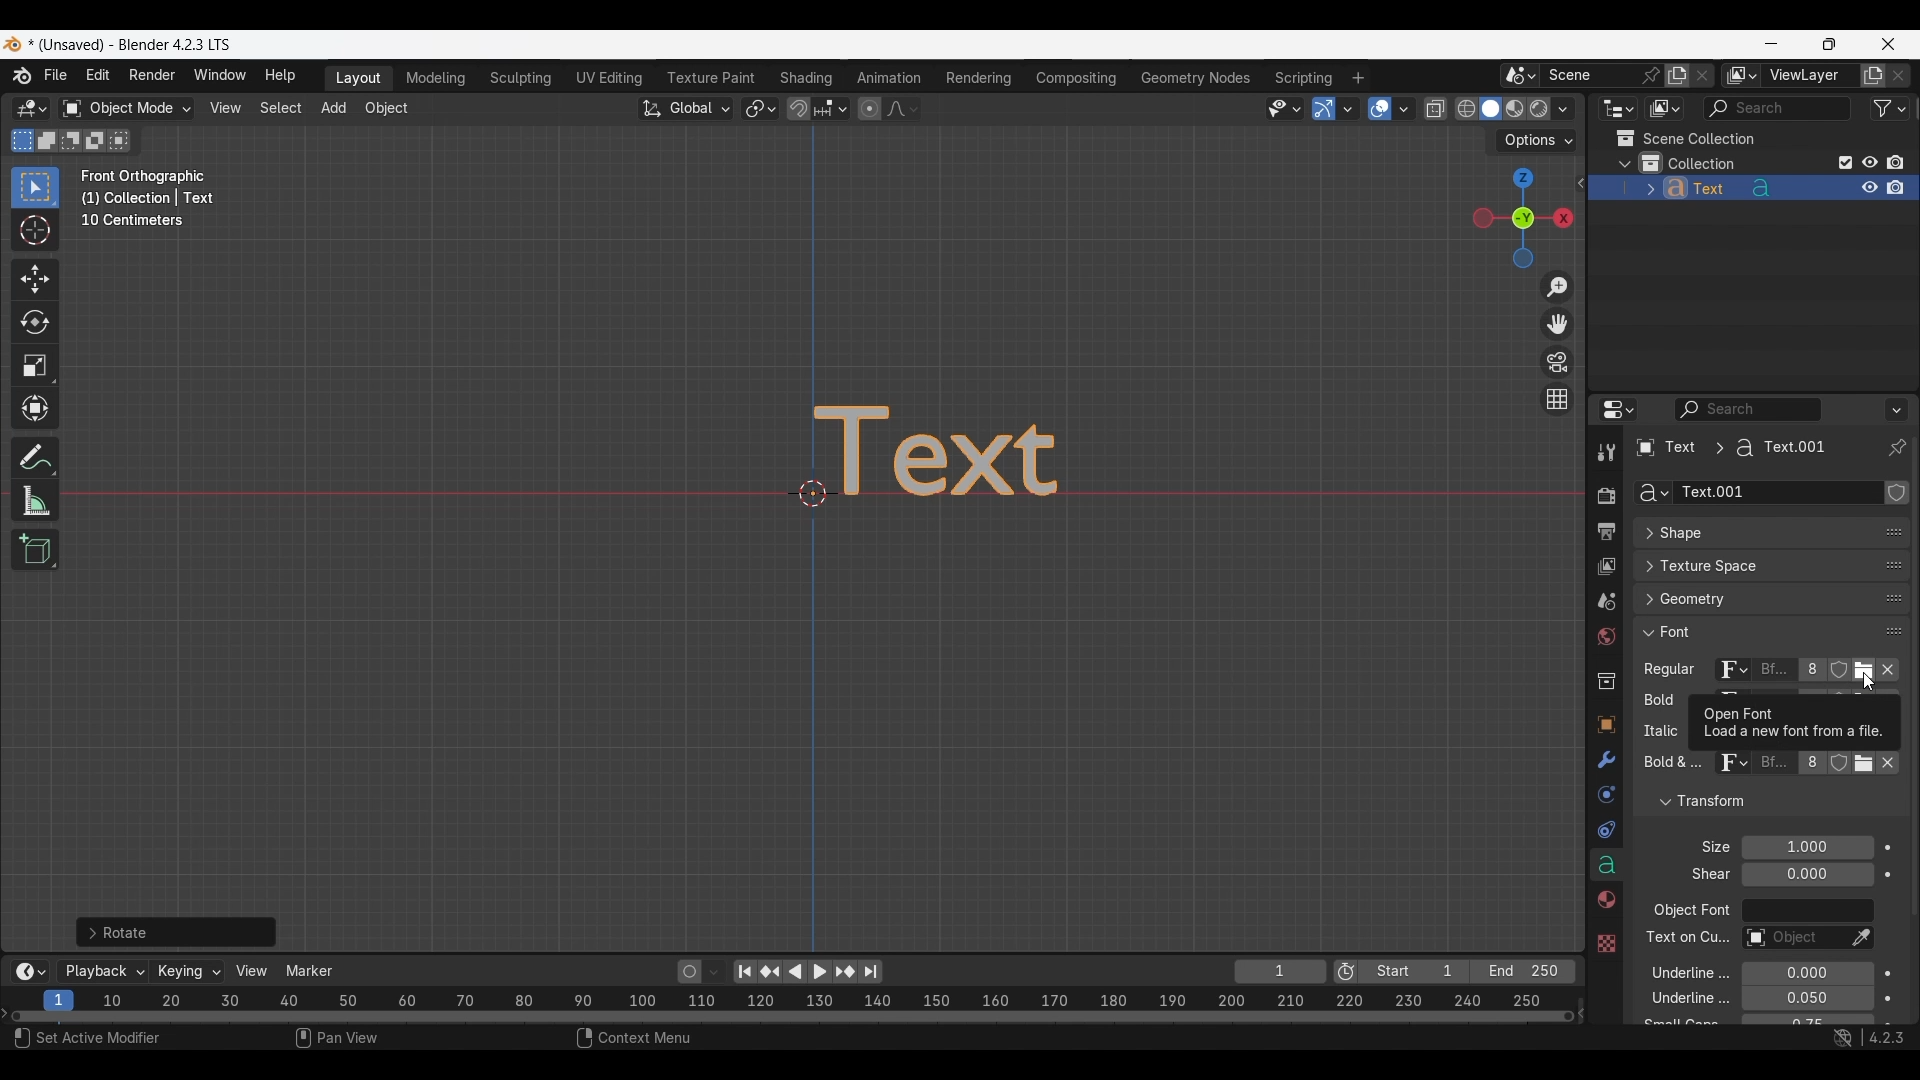 The width and height of the screenshot is (1920, 1080). I want to click on Toggle pin ID, so click(1896, 448).